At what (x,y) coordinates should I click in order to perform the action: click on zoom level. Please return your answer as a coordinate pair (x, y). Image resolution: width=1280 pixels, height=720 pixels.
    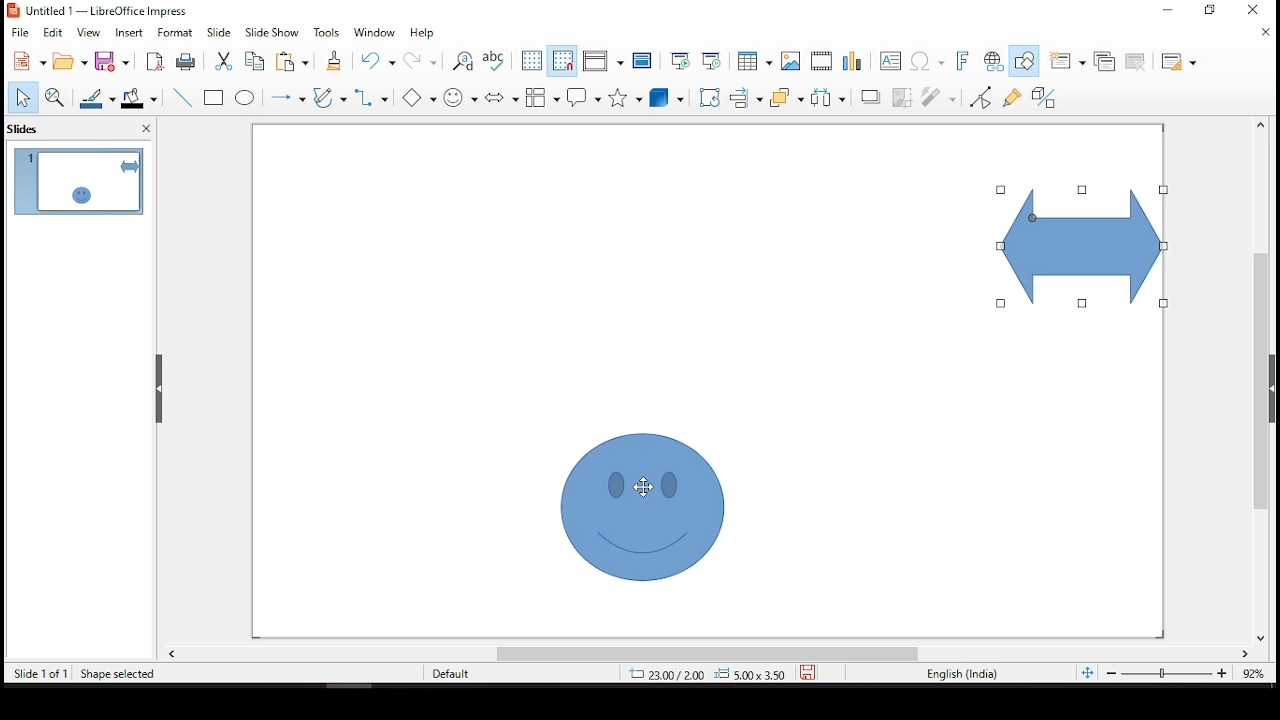
    Looking at the image, I should click on (1252, 674).